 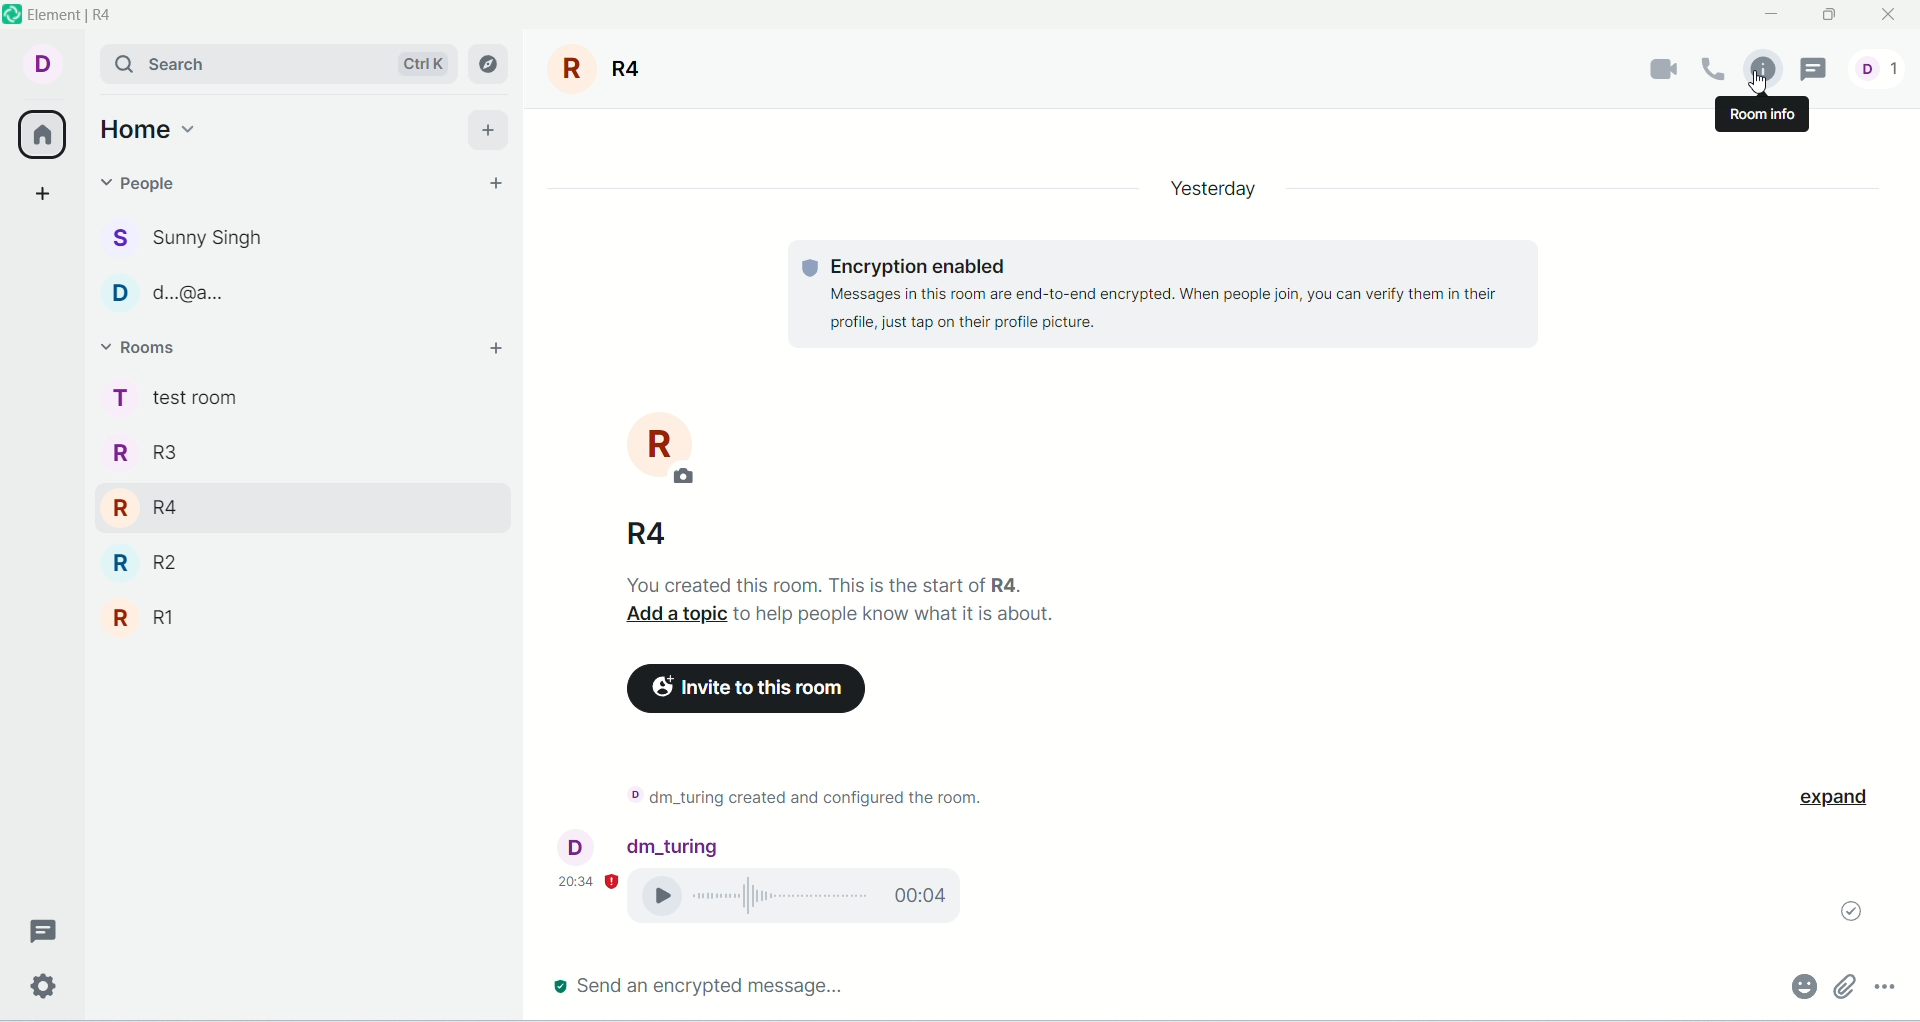 I want to click on message sent, so click(x=1847, y=910).